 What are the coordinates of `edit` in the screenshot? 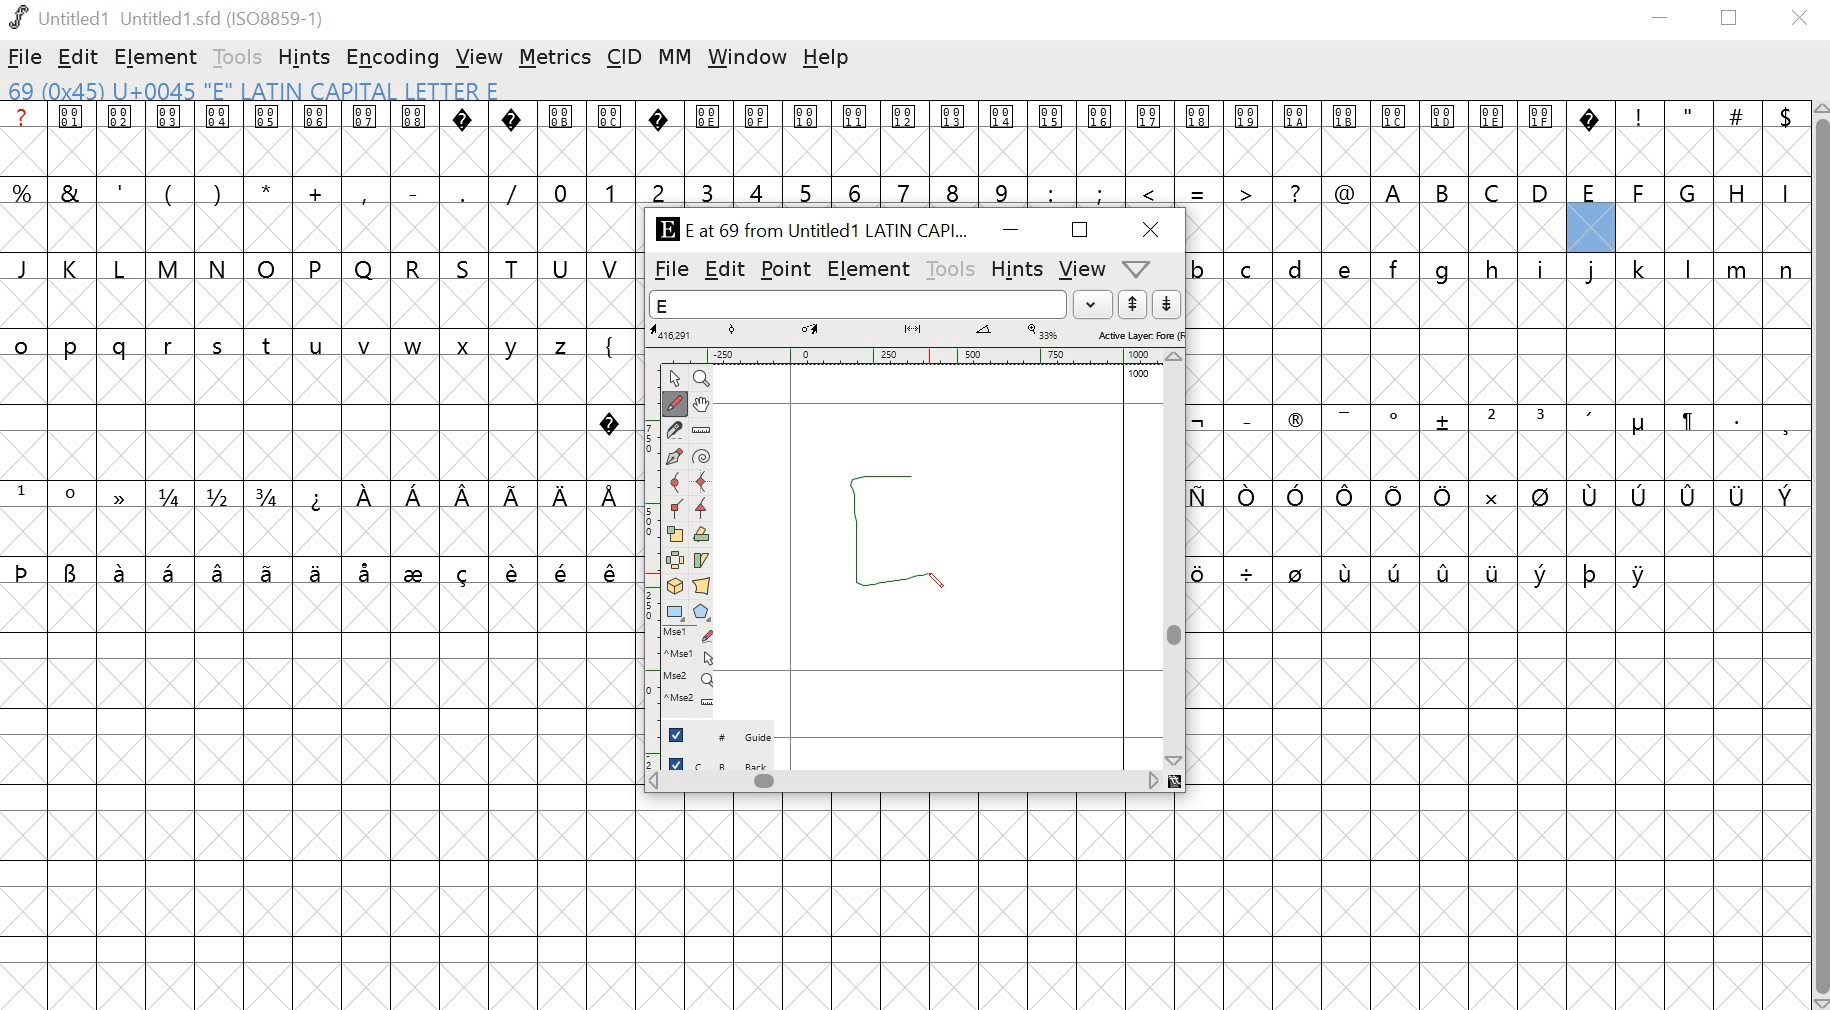 It's located at (79, 57).